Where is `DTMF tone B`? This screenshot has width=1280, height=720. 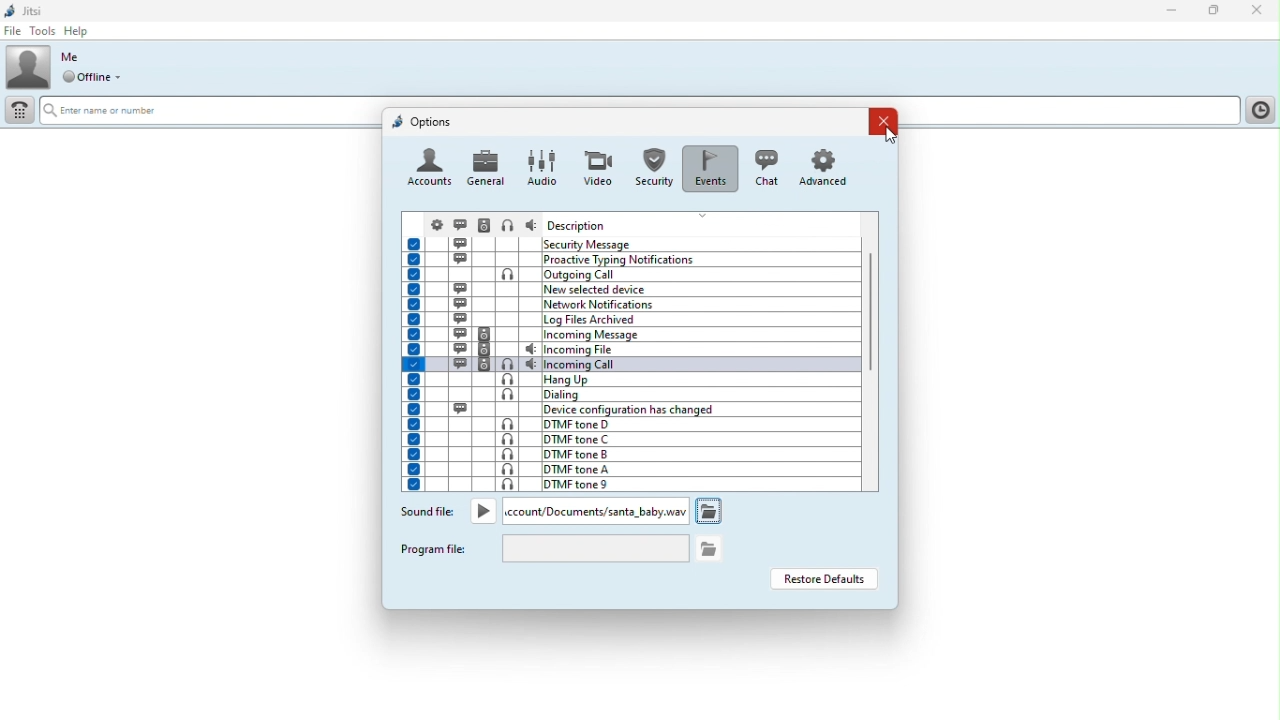
DTMF tone B is located at coordinates (626, 454).